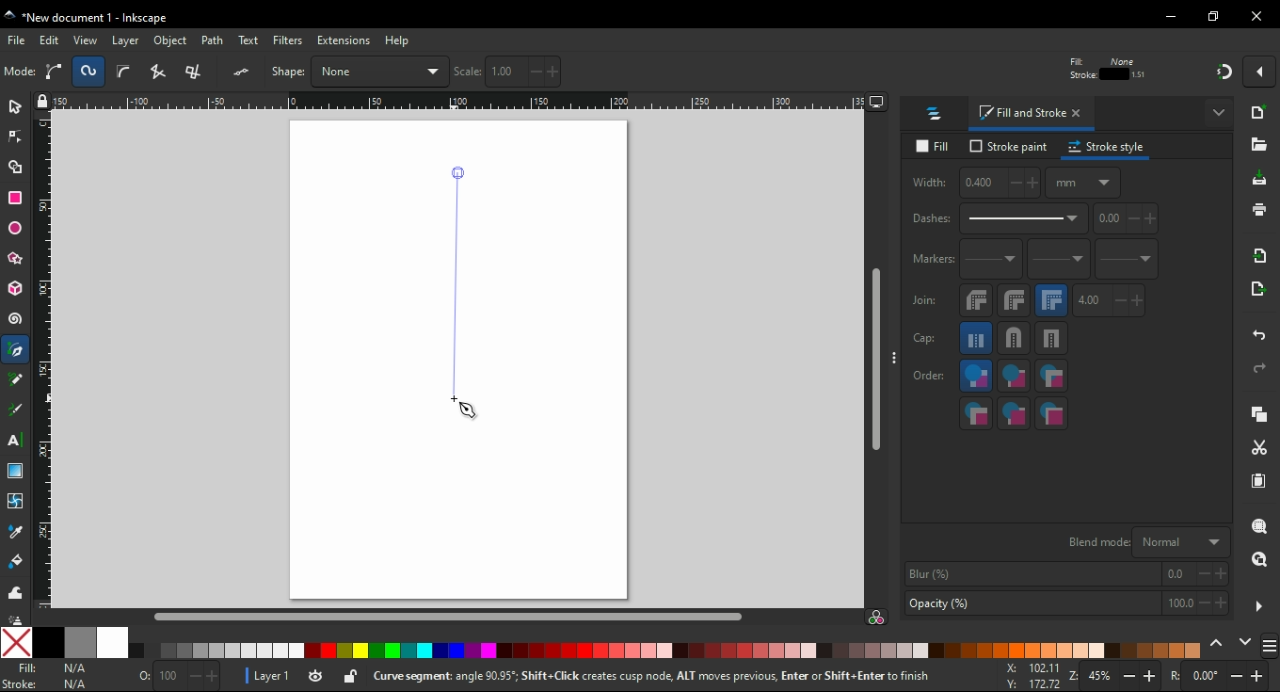  I want to click on bevel, so click(977, 301).